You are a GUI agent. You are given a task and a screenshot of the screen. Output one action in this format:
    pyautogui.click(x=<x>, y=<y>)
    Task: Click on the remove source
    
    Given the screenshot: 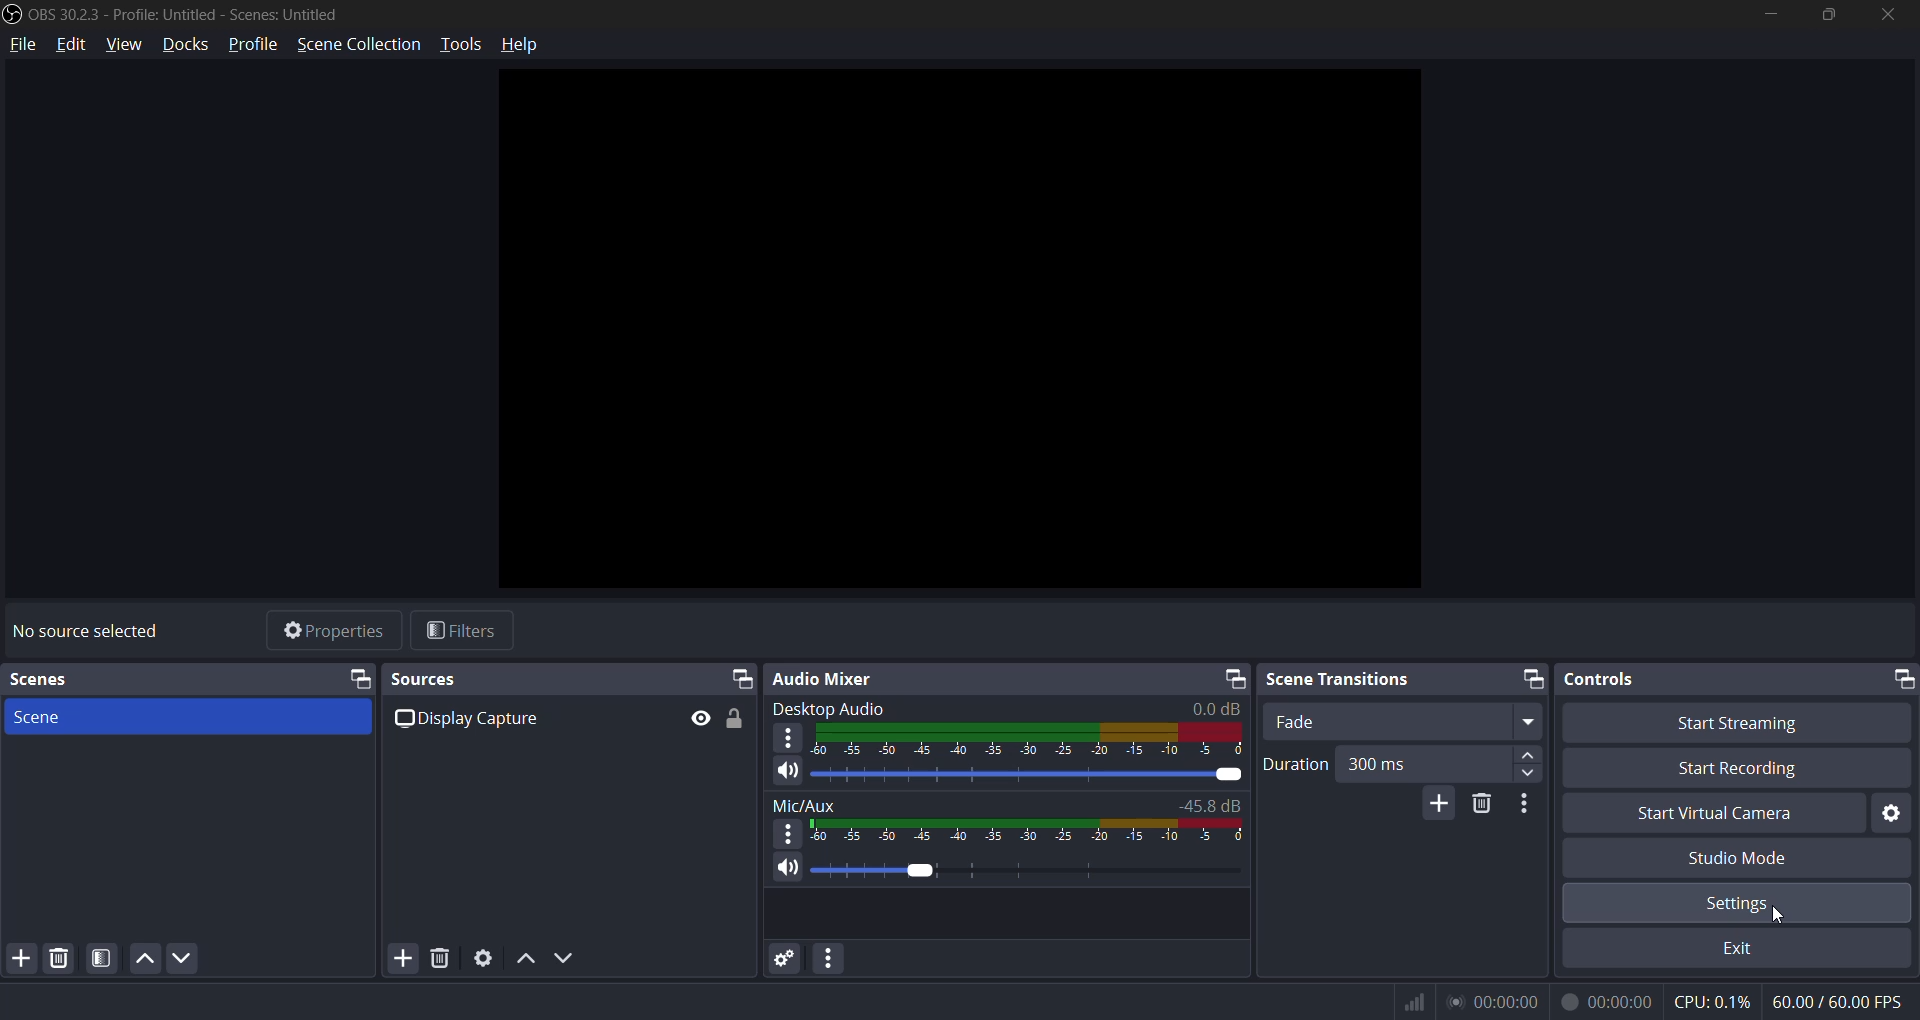 What is the action you would take?
    pyautogui.click(x=441, y=954)
    